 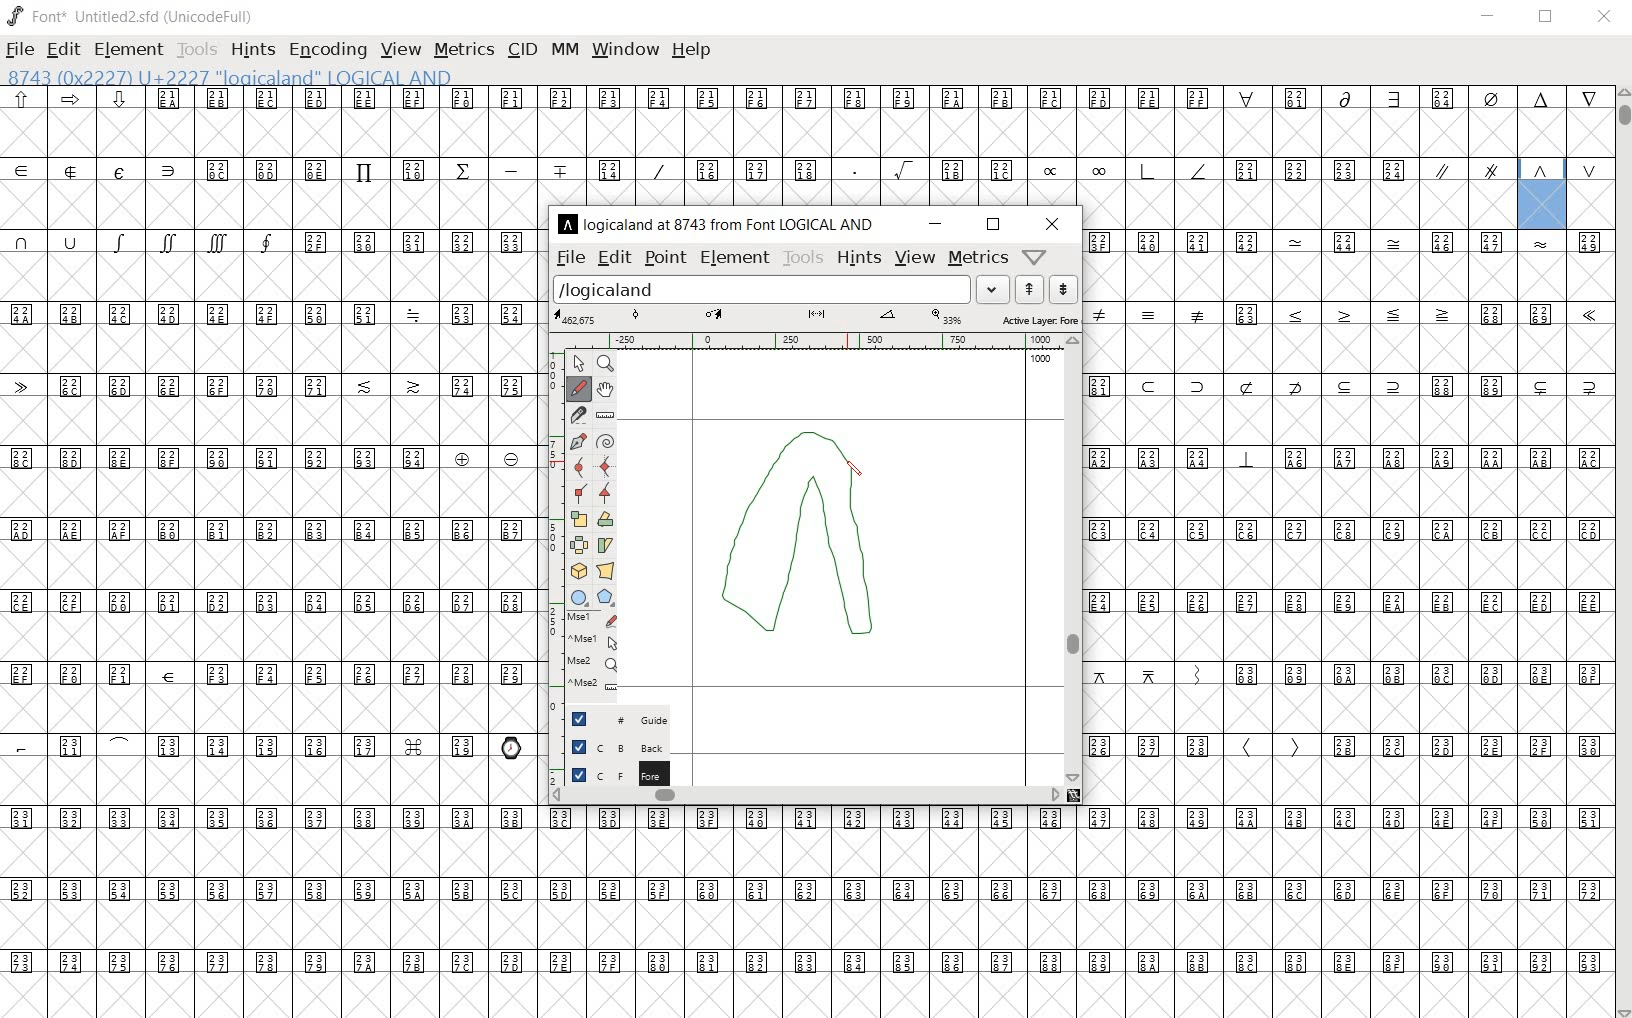 I want to click on edit, so click(x=613, y=257).